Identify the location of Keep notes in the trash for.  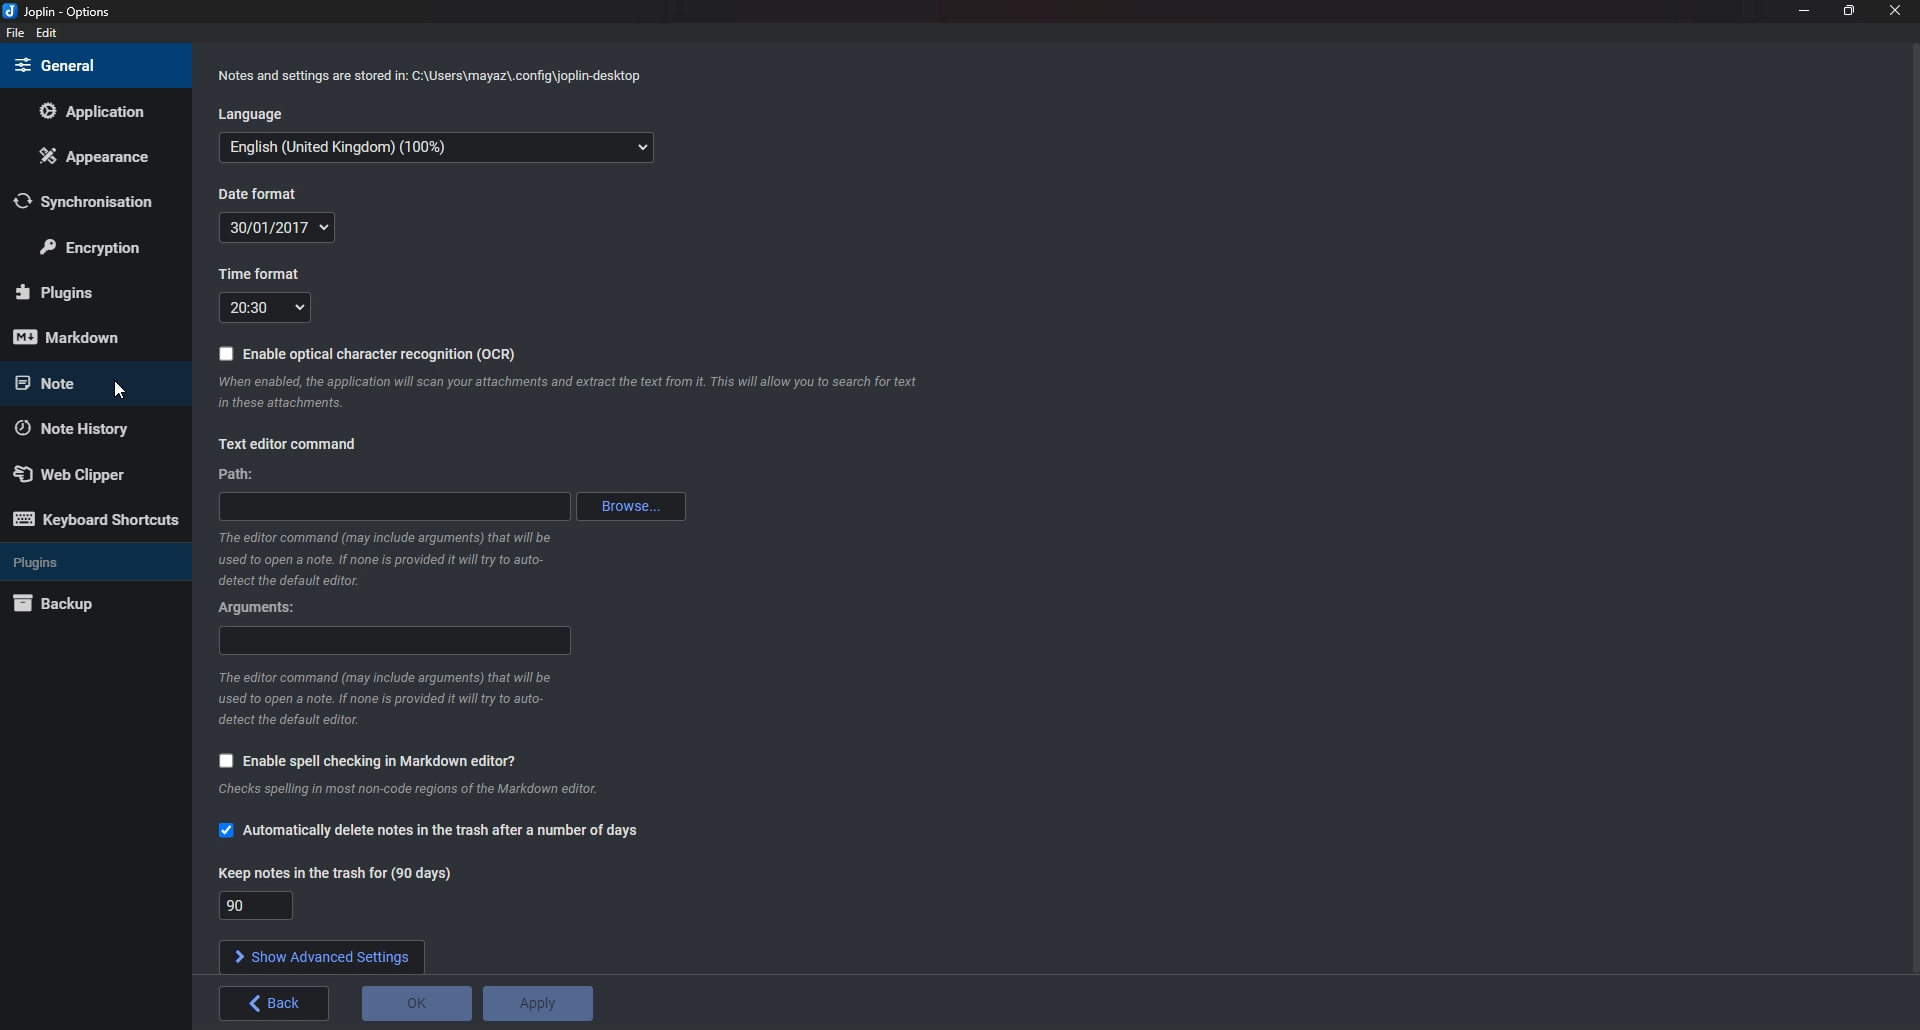
(340, 871).